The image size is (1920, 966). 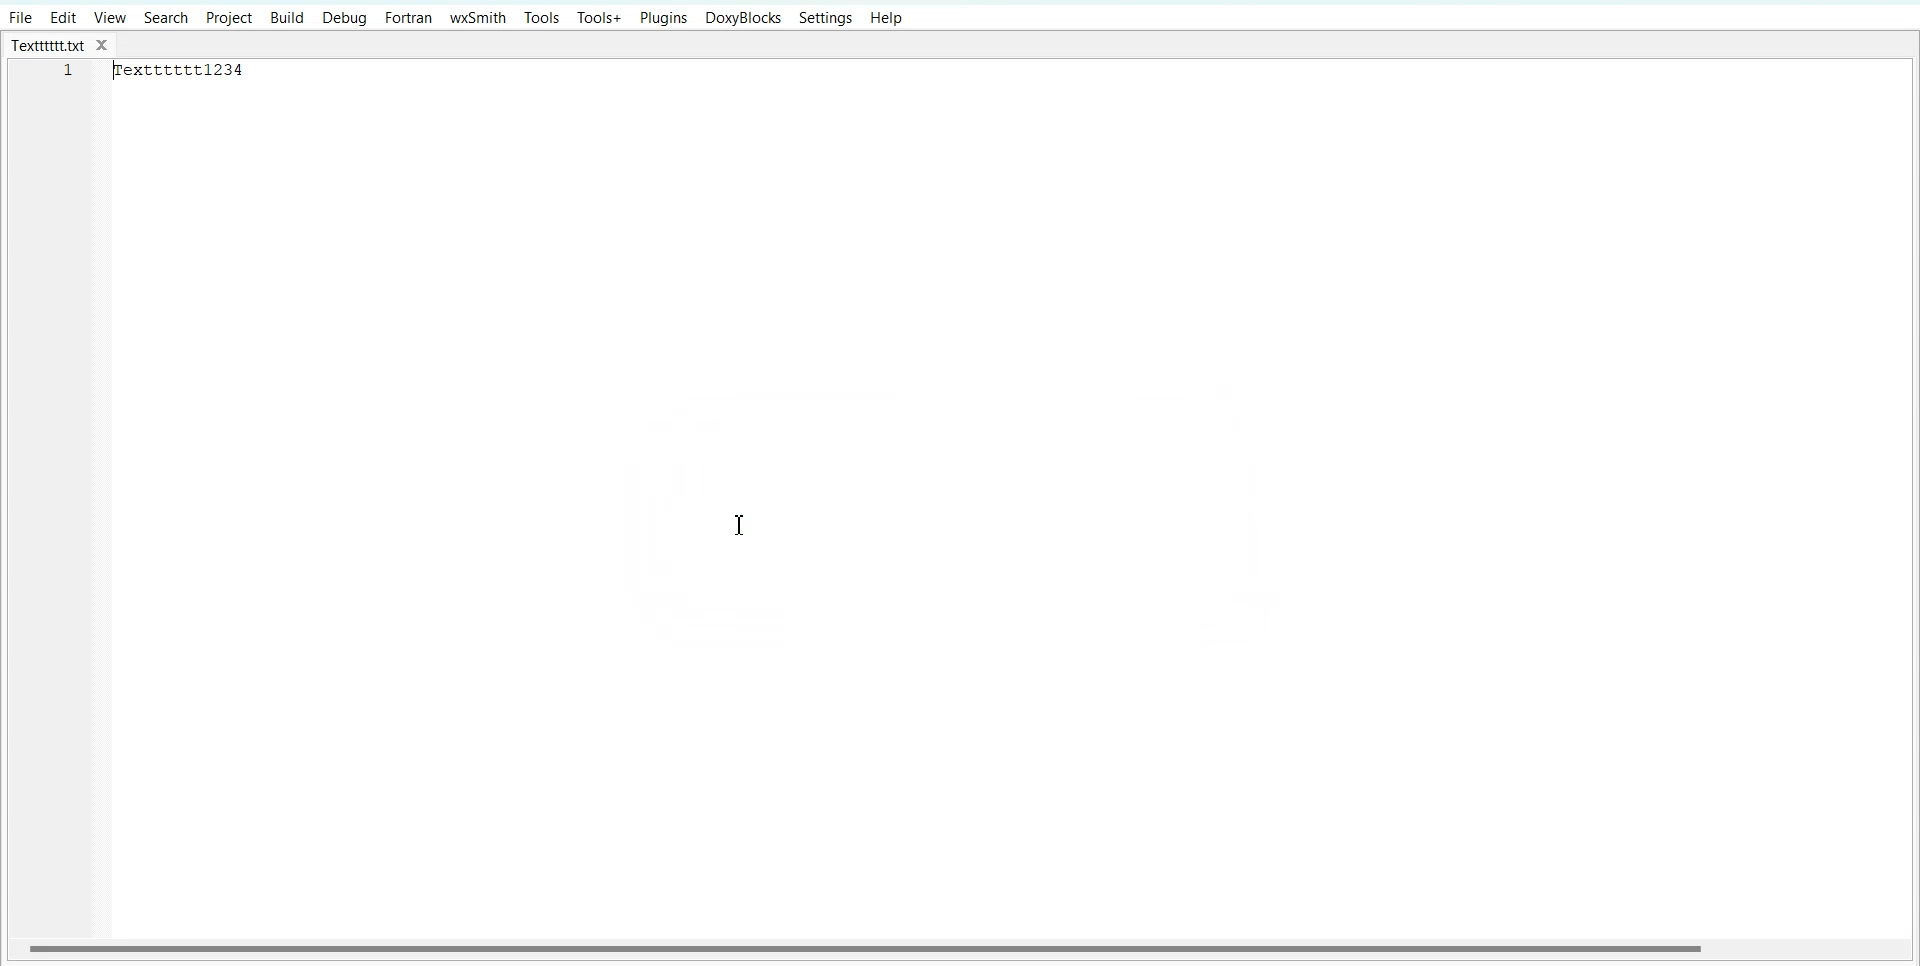 I want to click on Text cursor, so click(x=744, y=524).